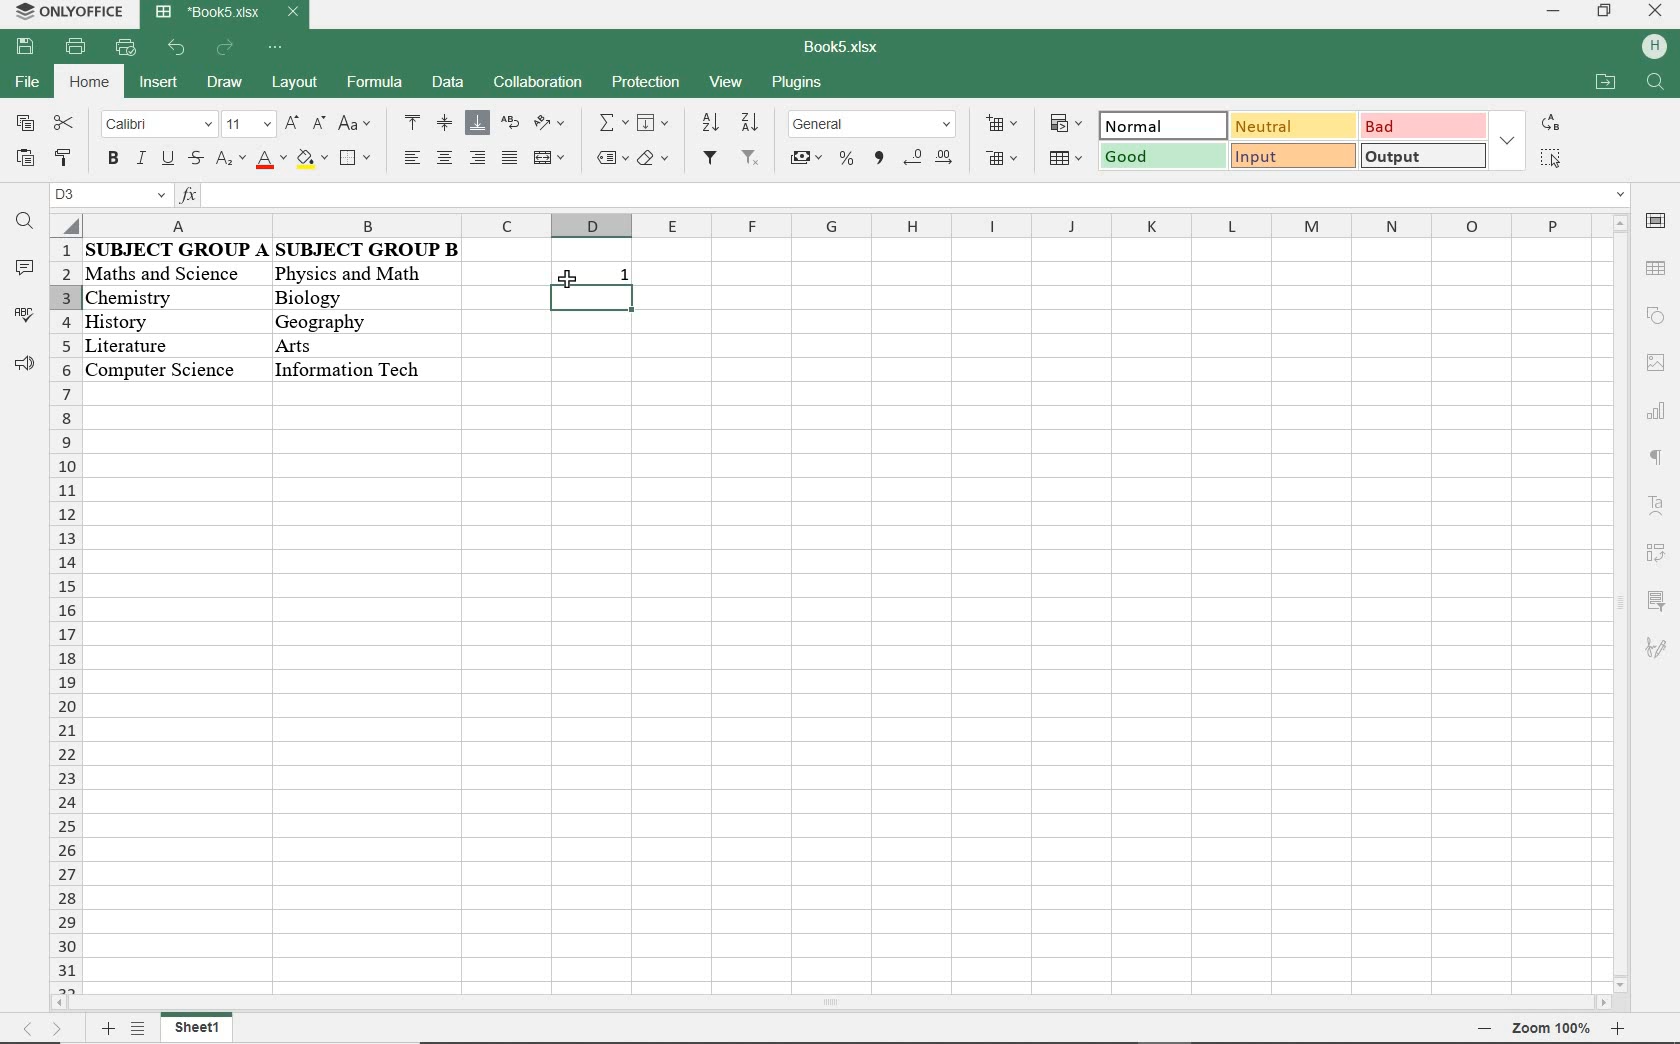 Image resolution: width=1680 pixels, height=1044 pixels. What do you see at coordinates (795, 84) in the screenshot?
I see `plugins` at bounding box center [795, 84].